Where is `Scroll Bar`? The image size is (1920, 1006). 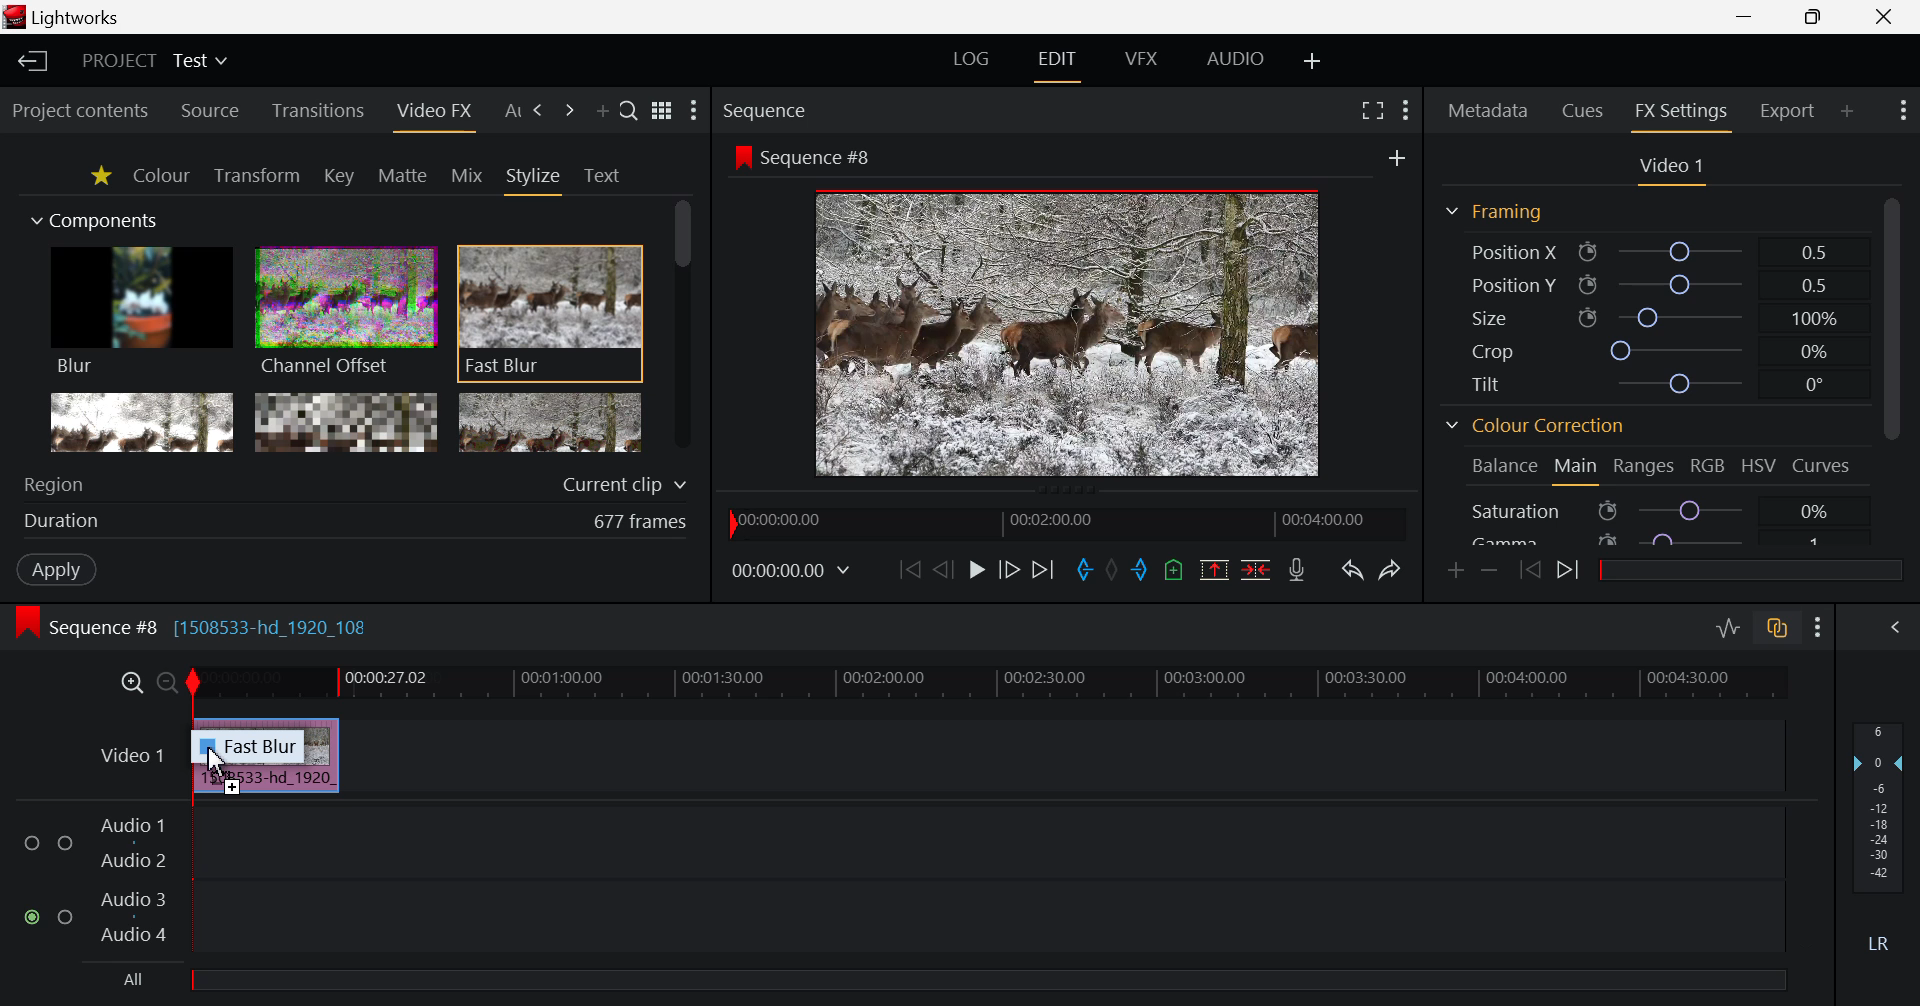 Scroll Bar is located at coordinates (1896, 370).